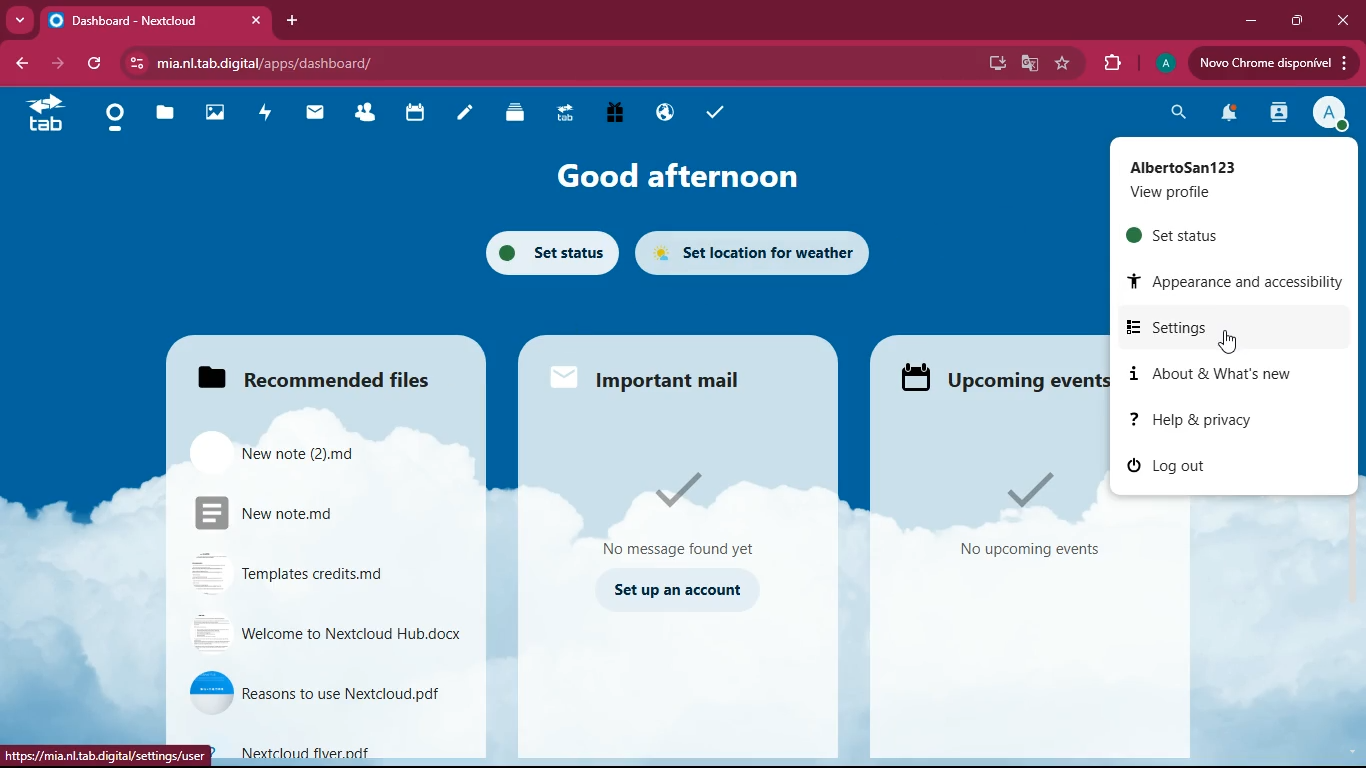 This screenshot has width=1366, height=768. I want to click on help, so click(1193, 420).